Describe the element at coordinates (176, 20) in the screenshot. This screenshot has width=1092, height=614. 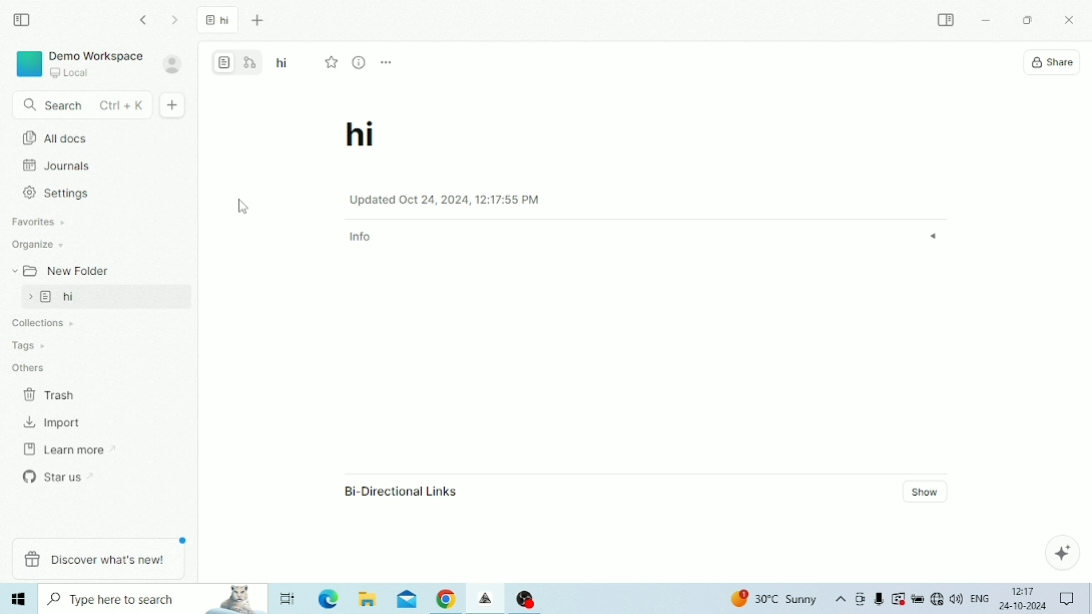
I see `Go forward` at that location.